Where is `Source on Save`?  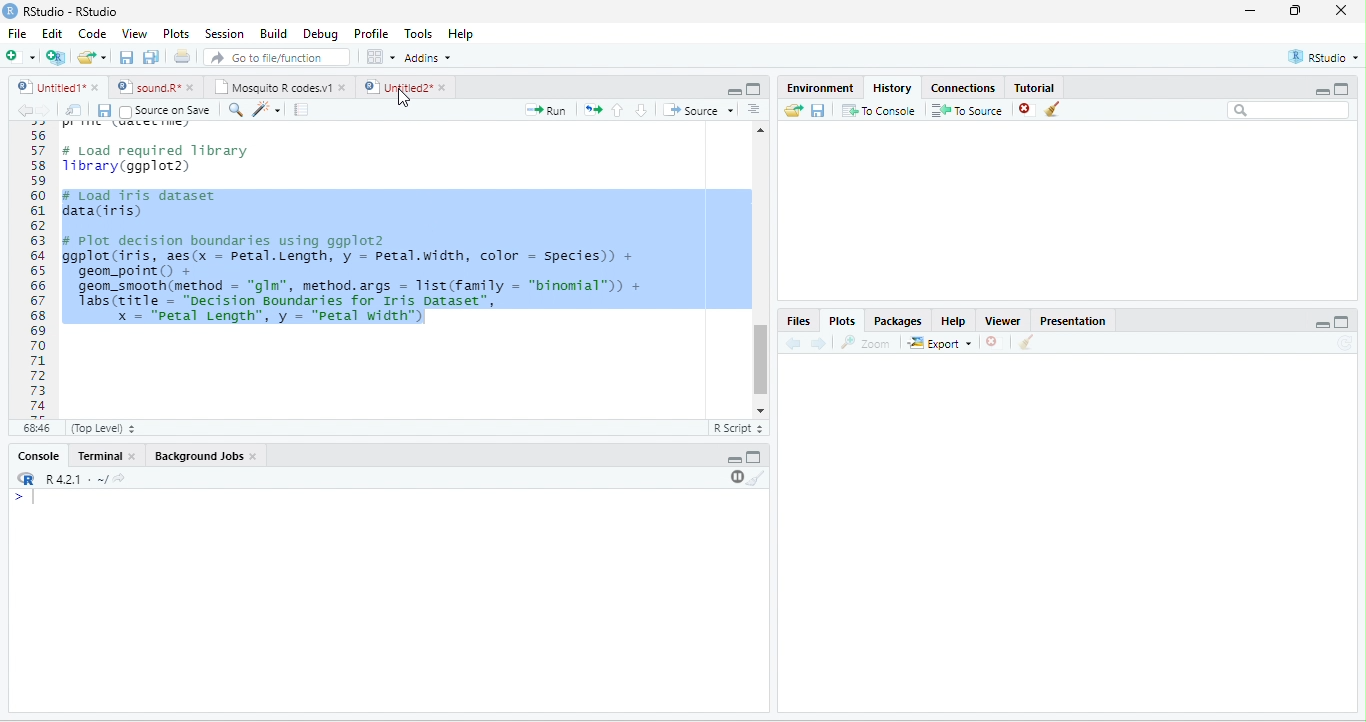
Source on Save is located at coordinates (164, 111).